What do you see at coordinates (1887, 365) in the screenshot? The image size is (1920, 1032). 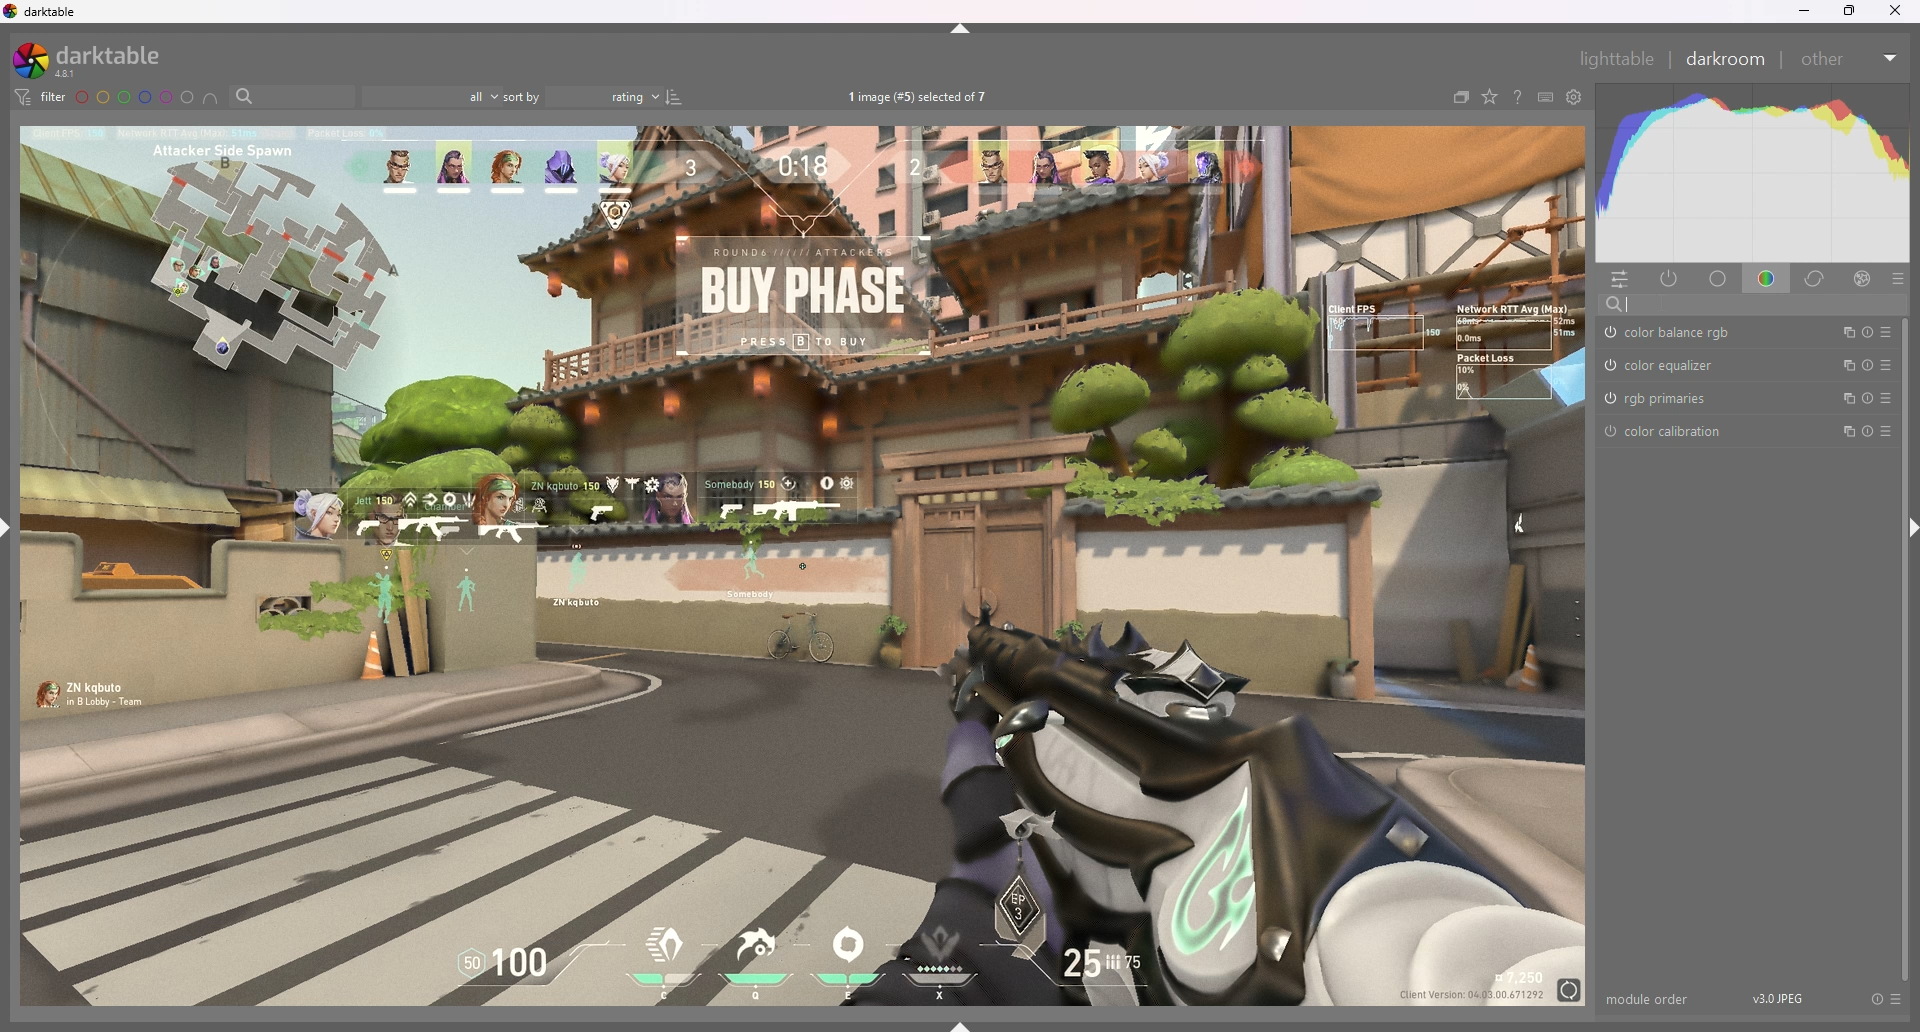 I see `presets` at bounding box center [1887, 365].